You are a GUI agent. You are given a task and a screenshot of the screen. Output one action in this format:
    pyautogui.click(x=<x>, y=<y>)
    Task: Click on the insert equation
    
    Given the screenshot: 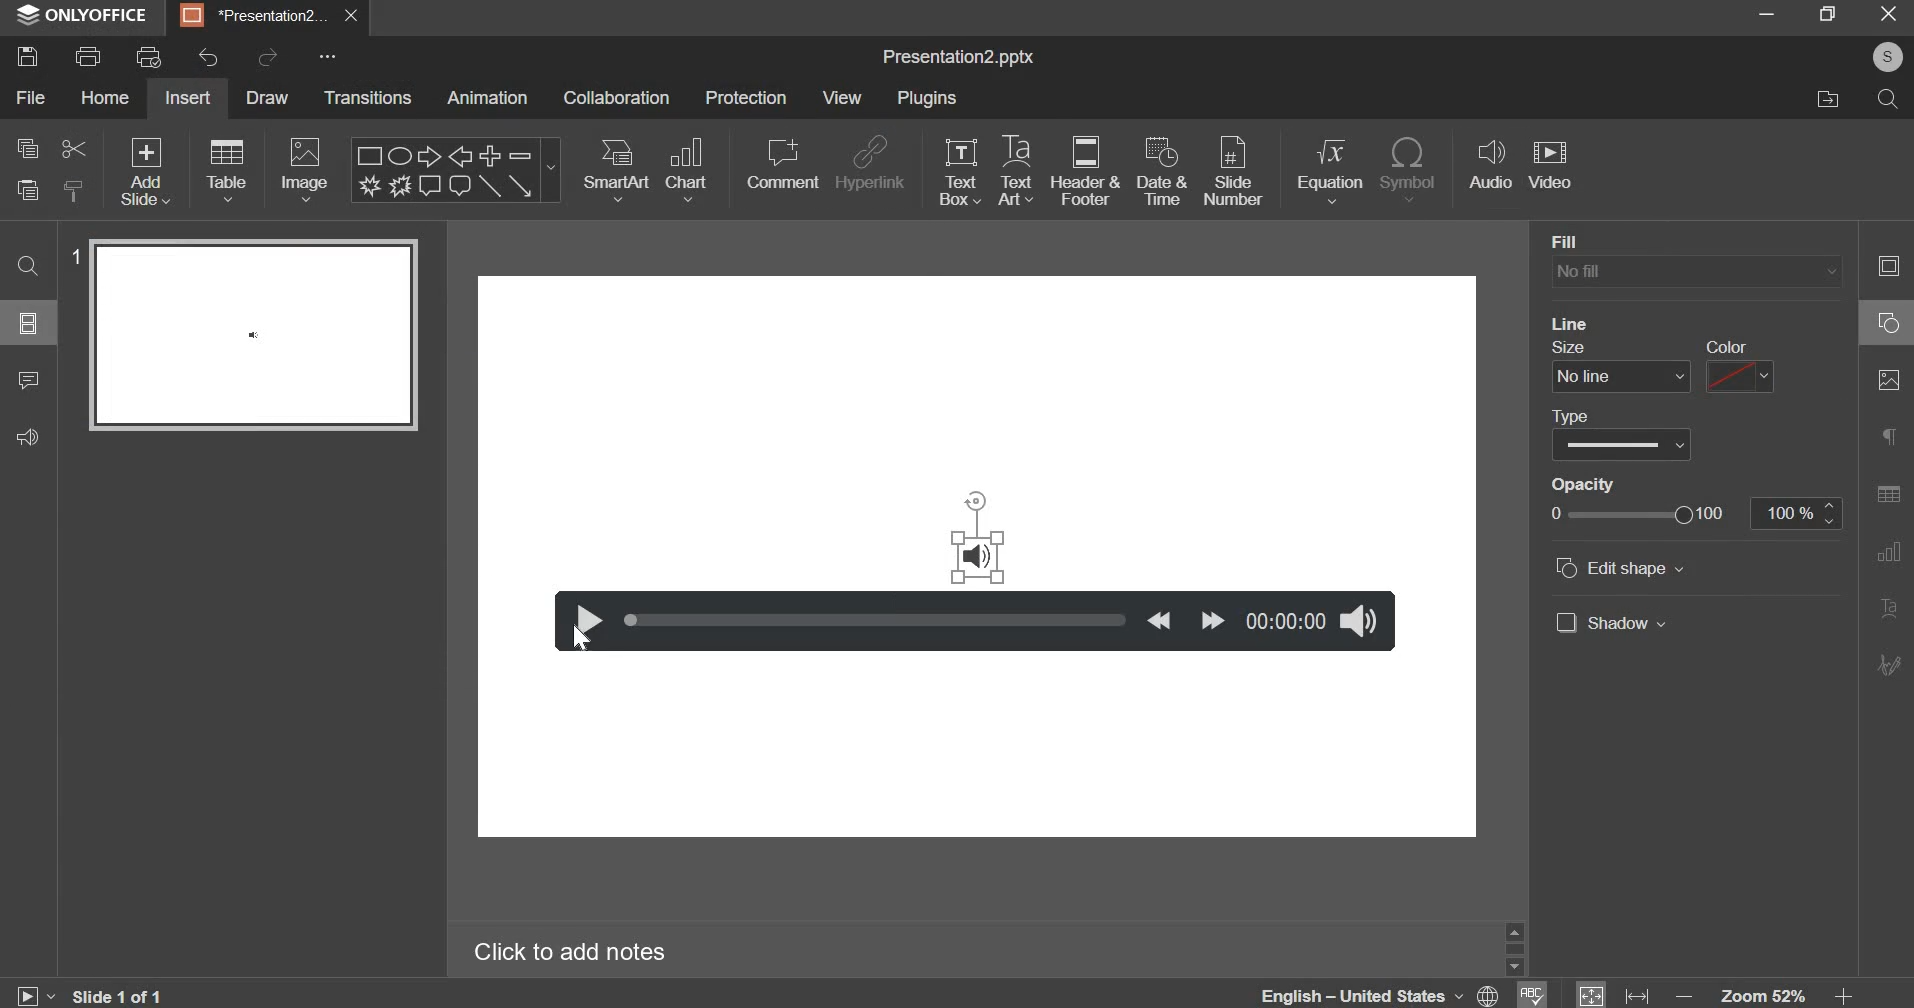 What is the action you would take?
    pyautogui.click(x=1334, y=171)
    